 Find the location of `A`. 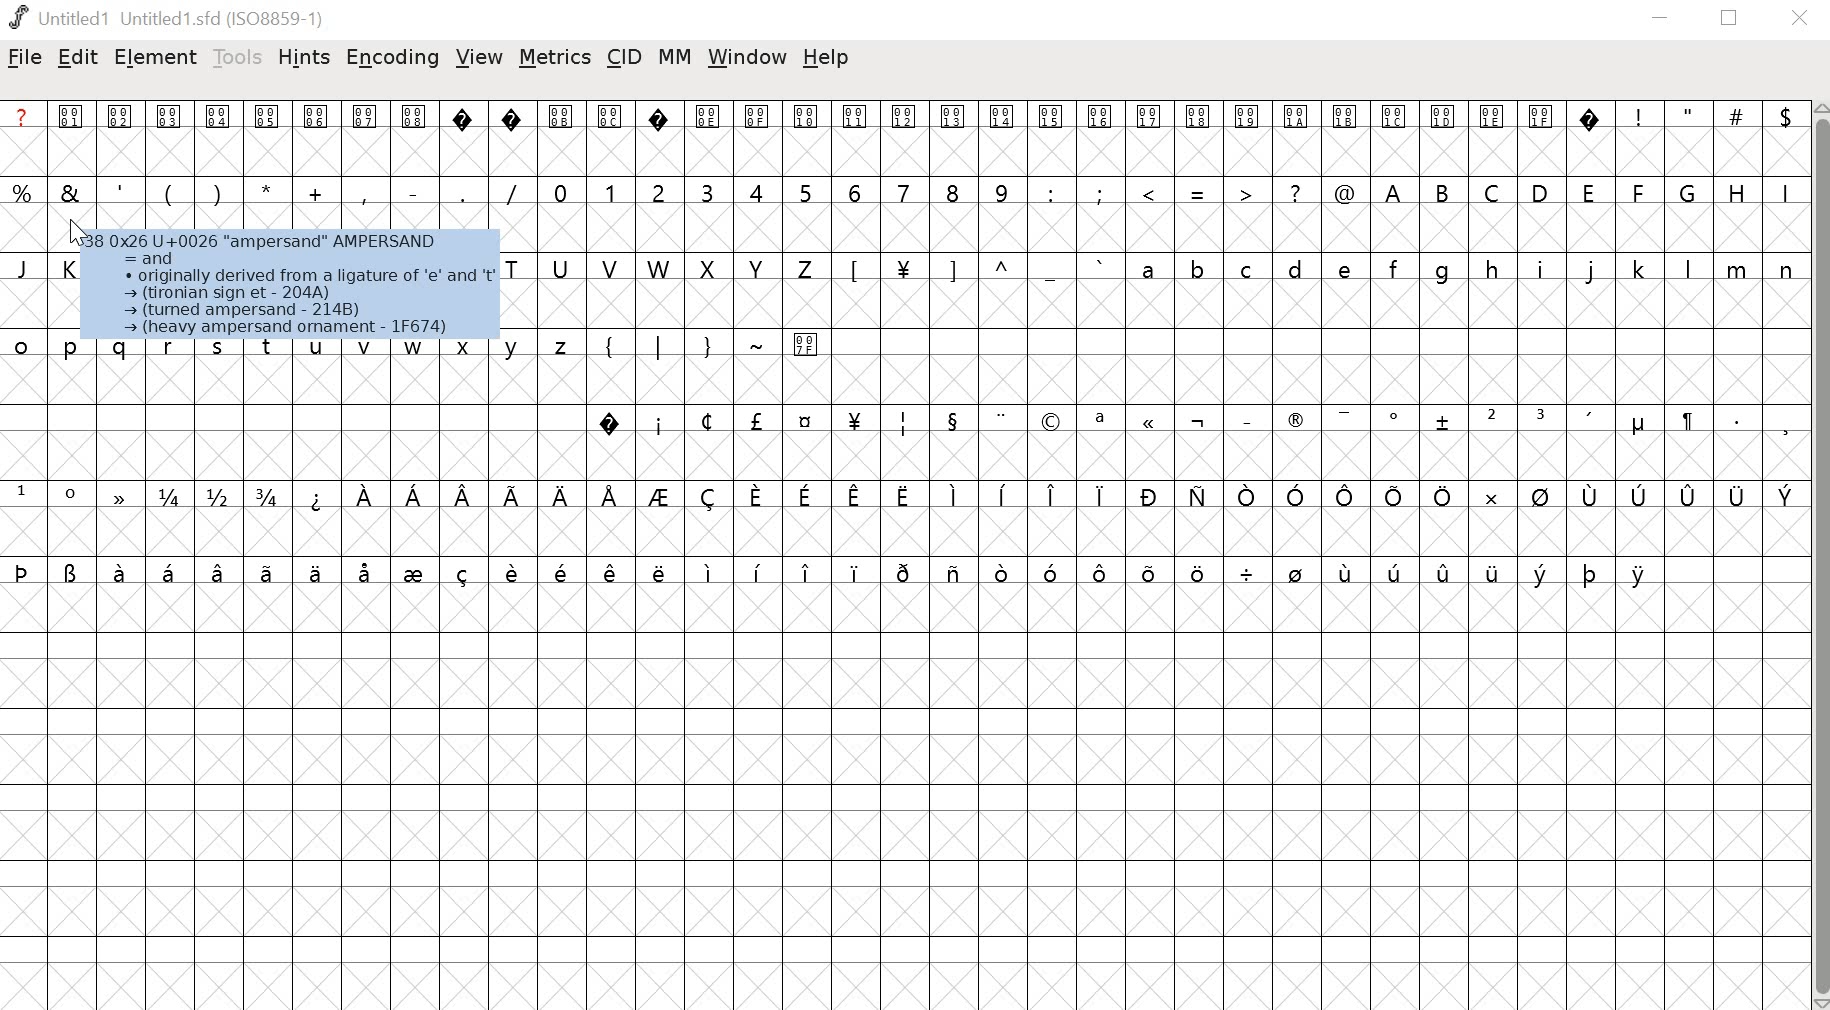

A is located at coordinates (1395, 190).